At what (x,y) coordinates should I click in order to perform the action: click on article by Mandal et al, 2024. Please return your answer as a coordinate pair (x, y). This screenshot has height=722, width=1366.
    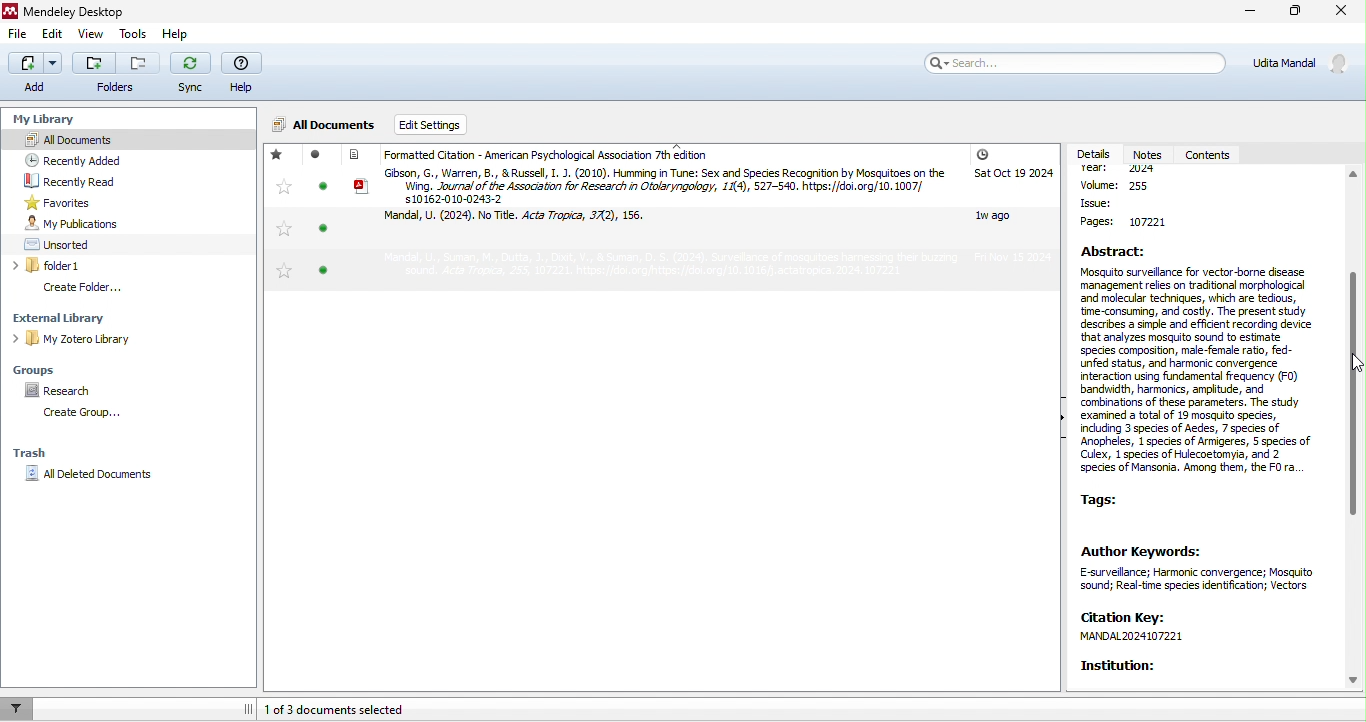
    Looking at the image, I should click on (525, 221).